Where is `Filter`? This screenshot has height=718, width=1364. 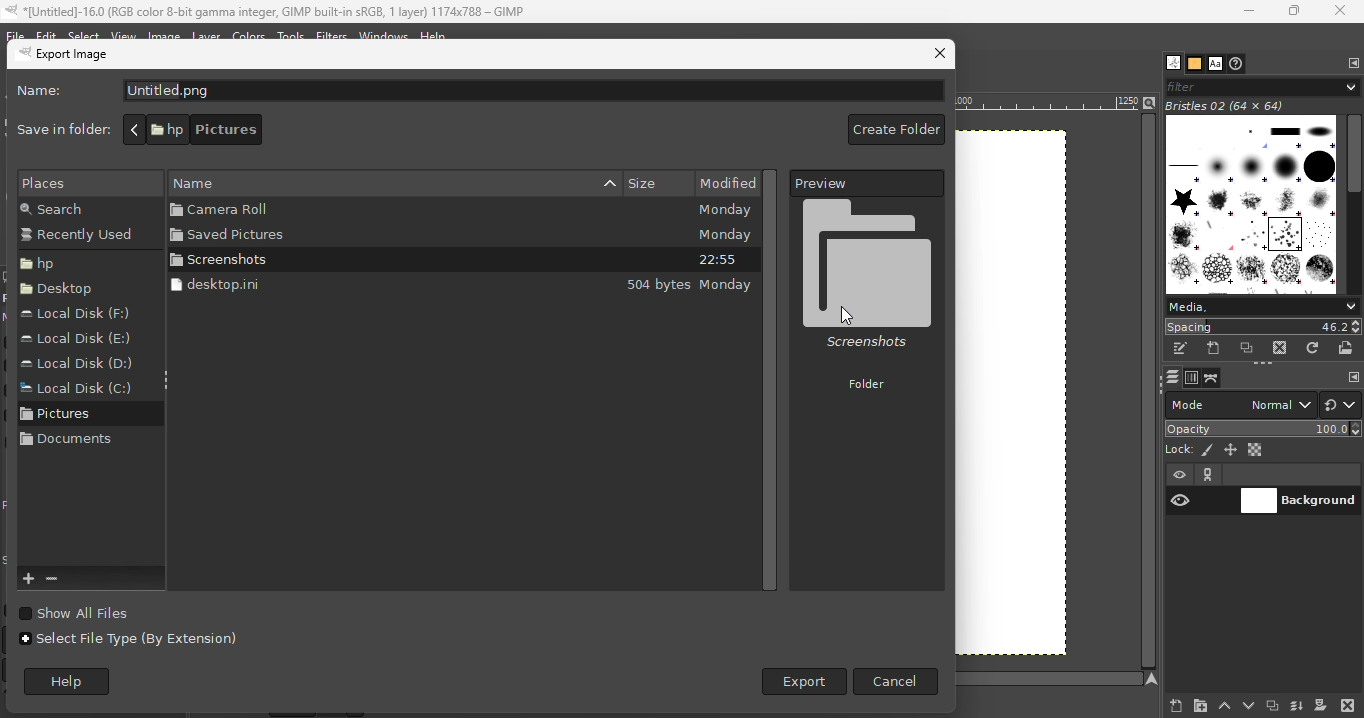
Filter is located at coordinates (1261, 85).